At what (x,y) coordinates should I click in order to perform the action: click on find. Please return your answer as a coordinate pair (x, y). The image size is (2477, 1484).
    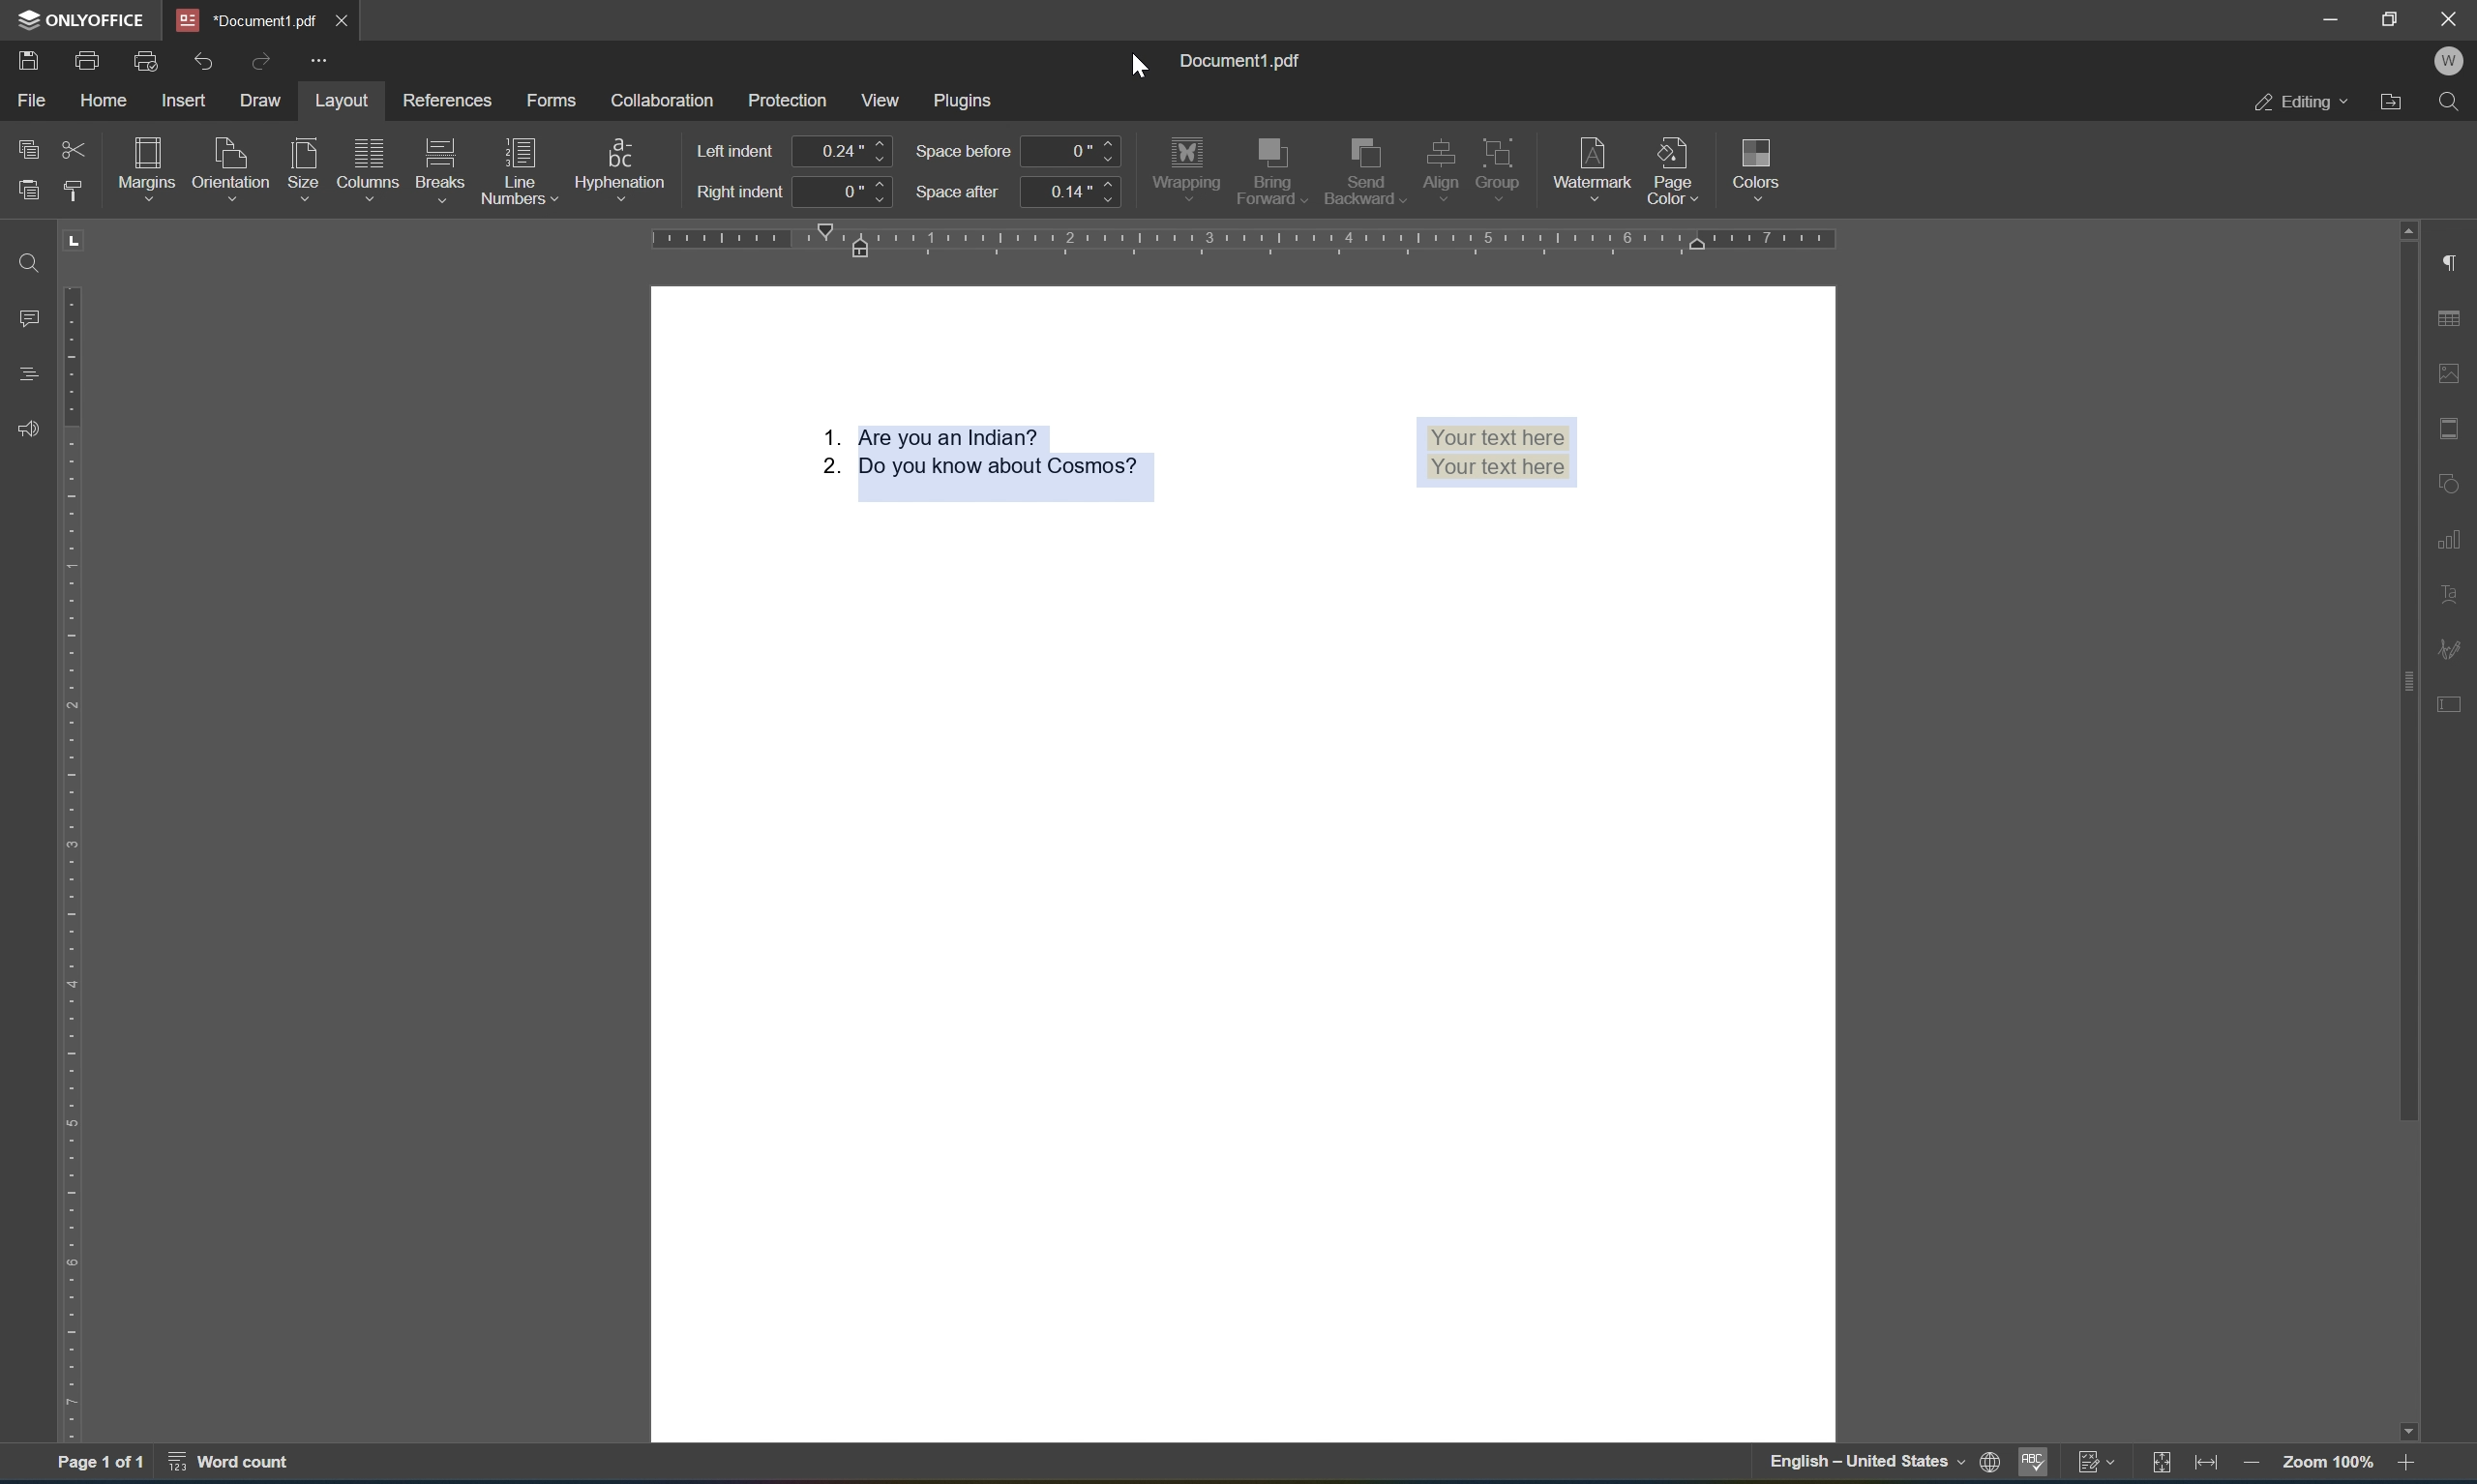
    Looking at the image, I should click on (2458, 102).